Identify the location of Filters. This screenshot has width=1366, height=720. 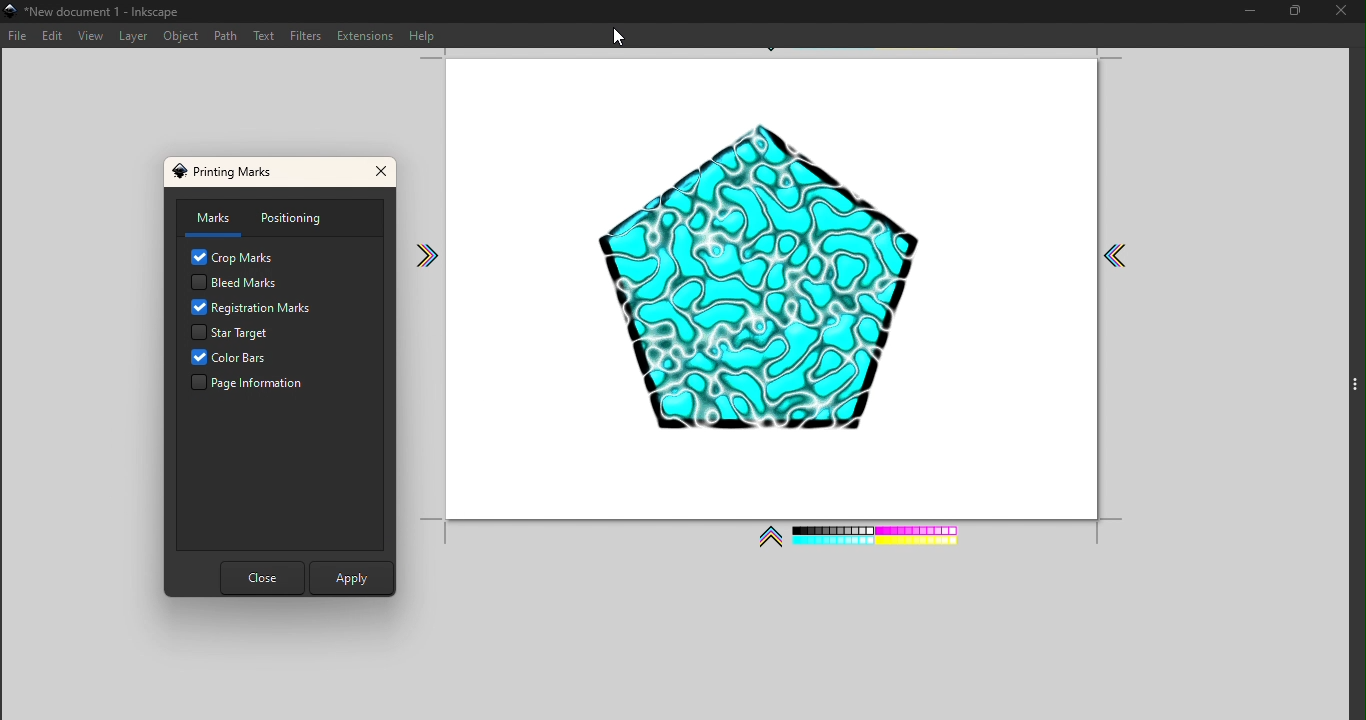
(309, 37).